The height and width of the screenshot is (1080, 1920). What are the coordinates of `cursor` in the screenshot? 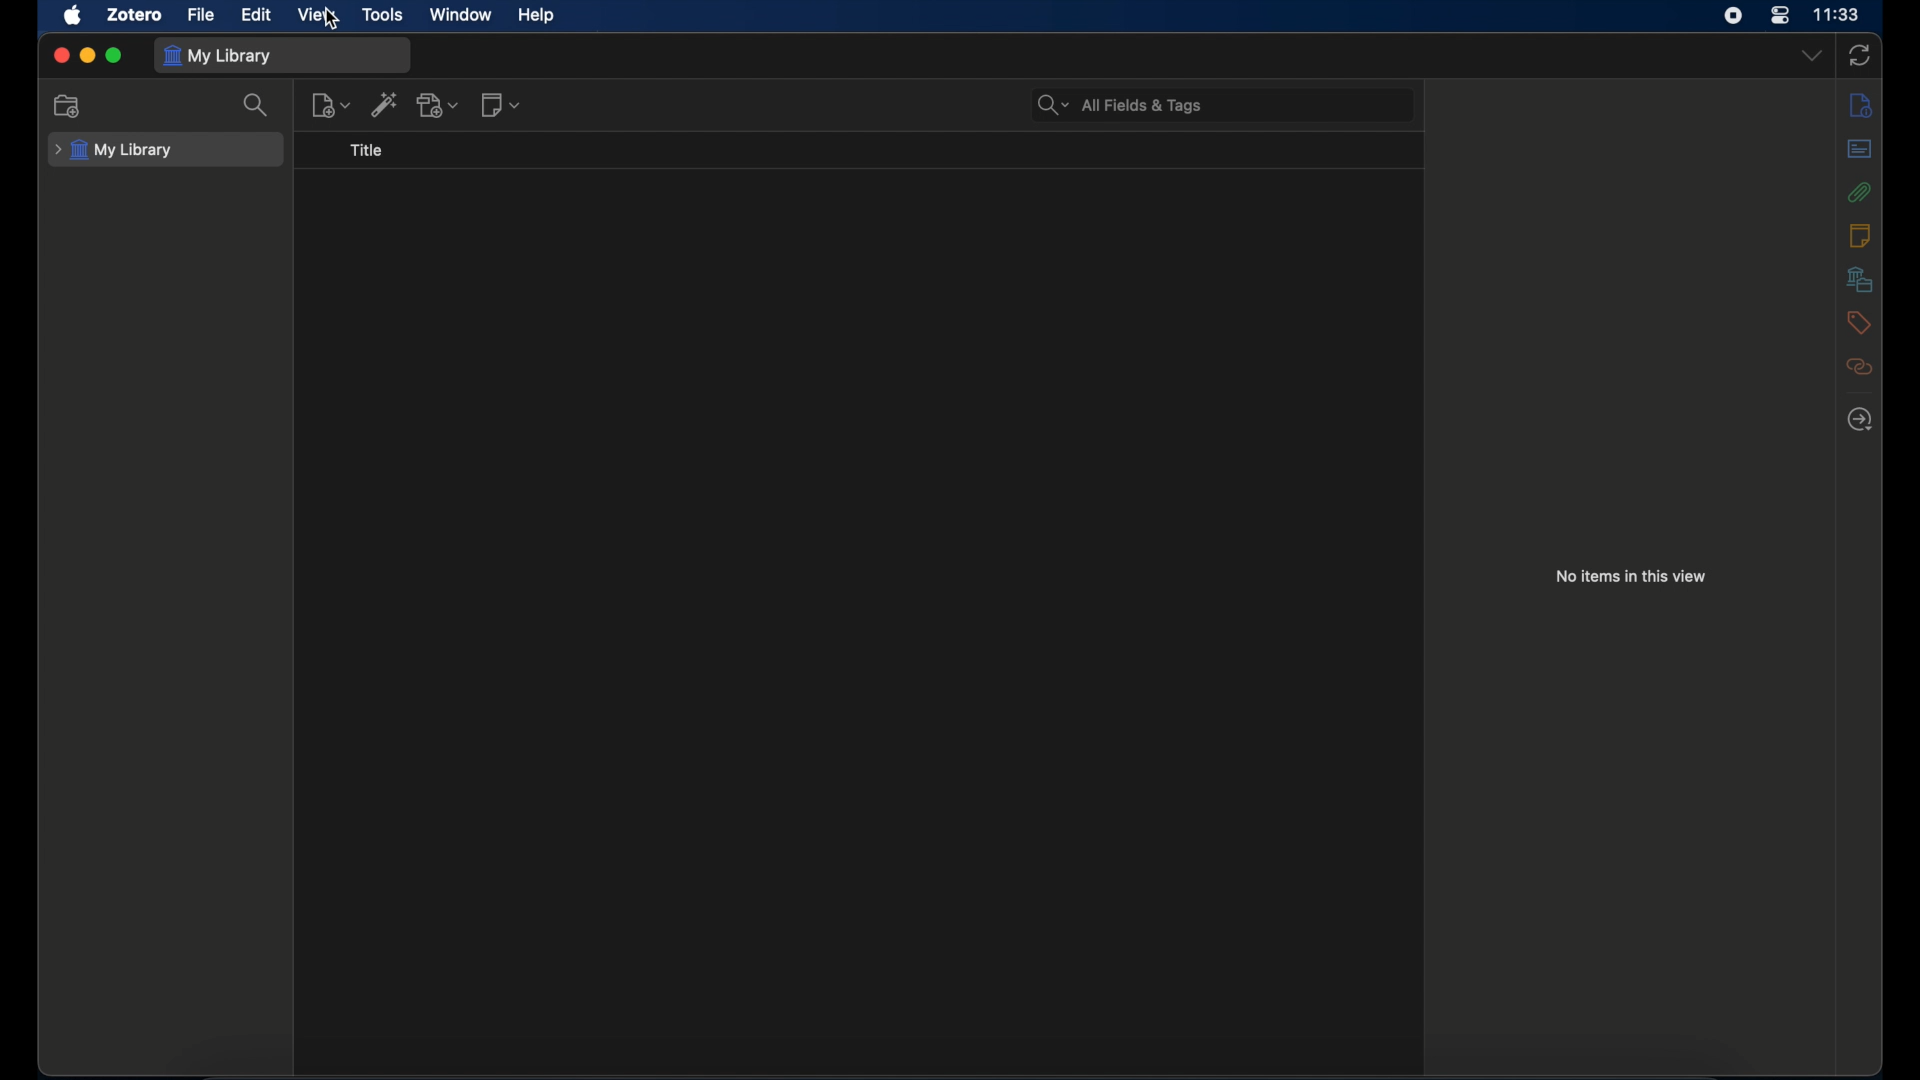 It's located at (334, 19).